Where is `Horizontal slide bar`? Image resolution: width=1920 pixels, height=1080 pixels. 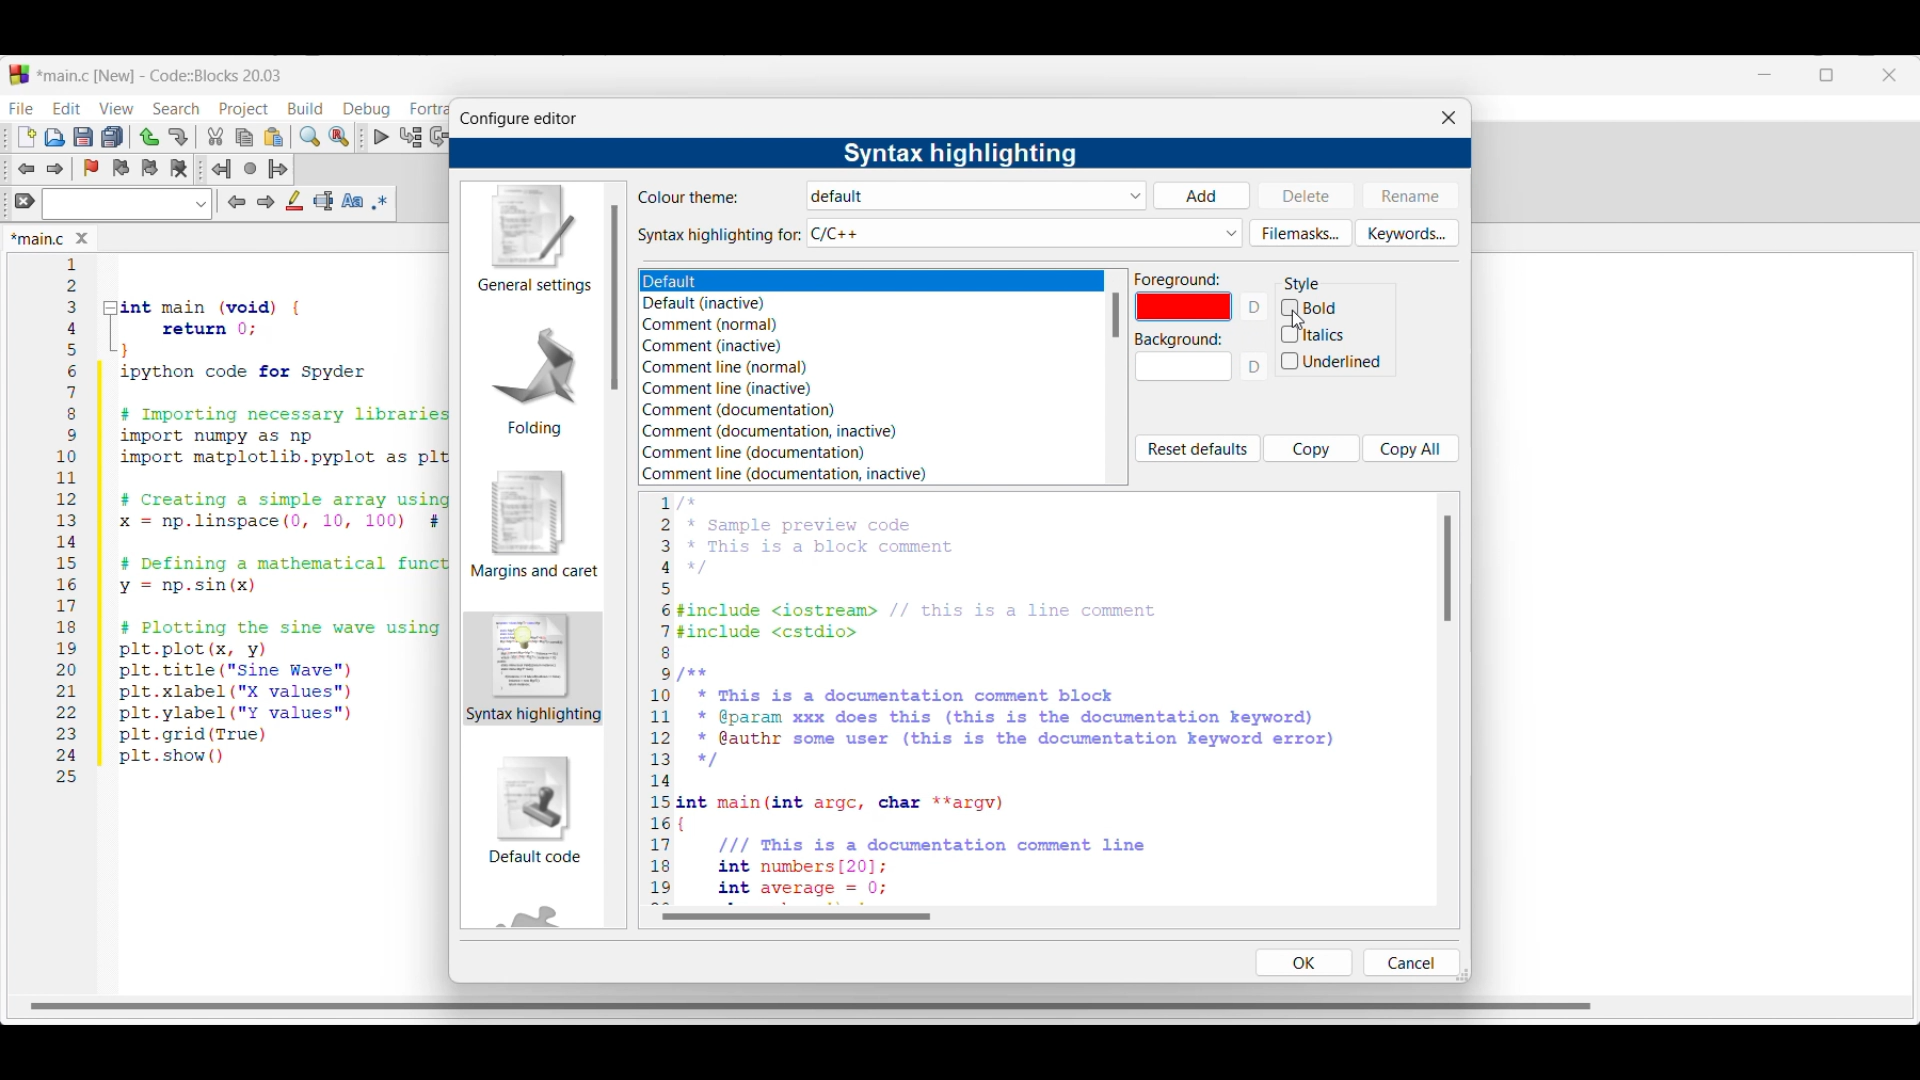
Horizontal slide bar is located at coordinates (796, 916).